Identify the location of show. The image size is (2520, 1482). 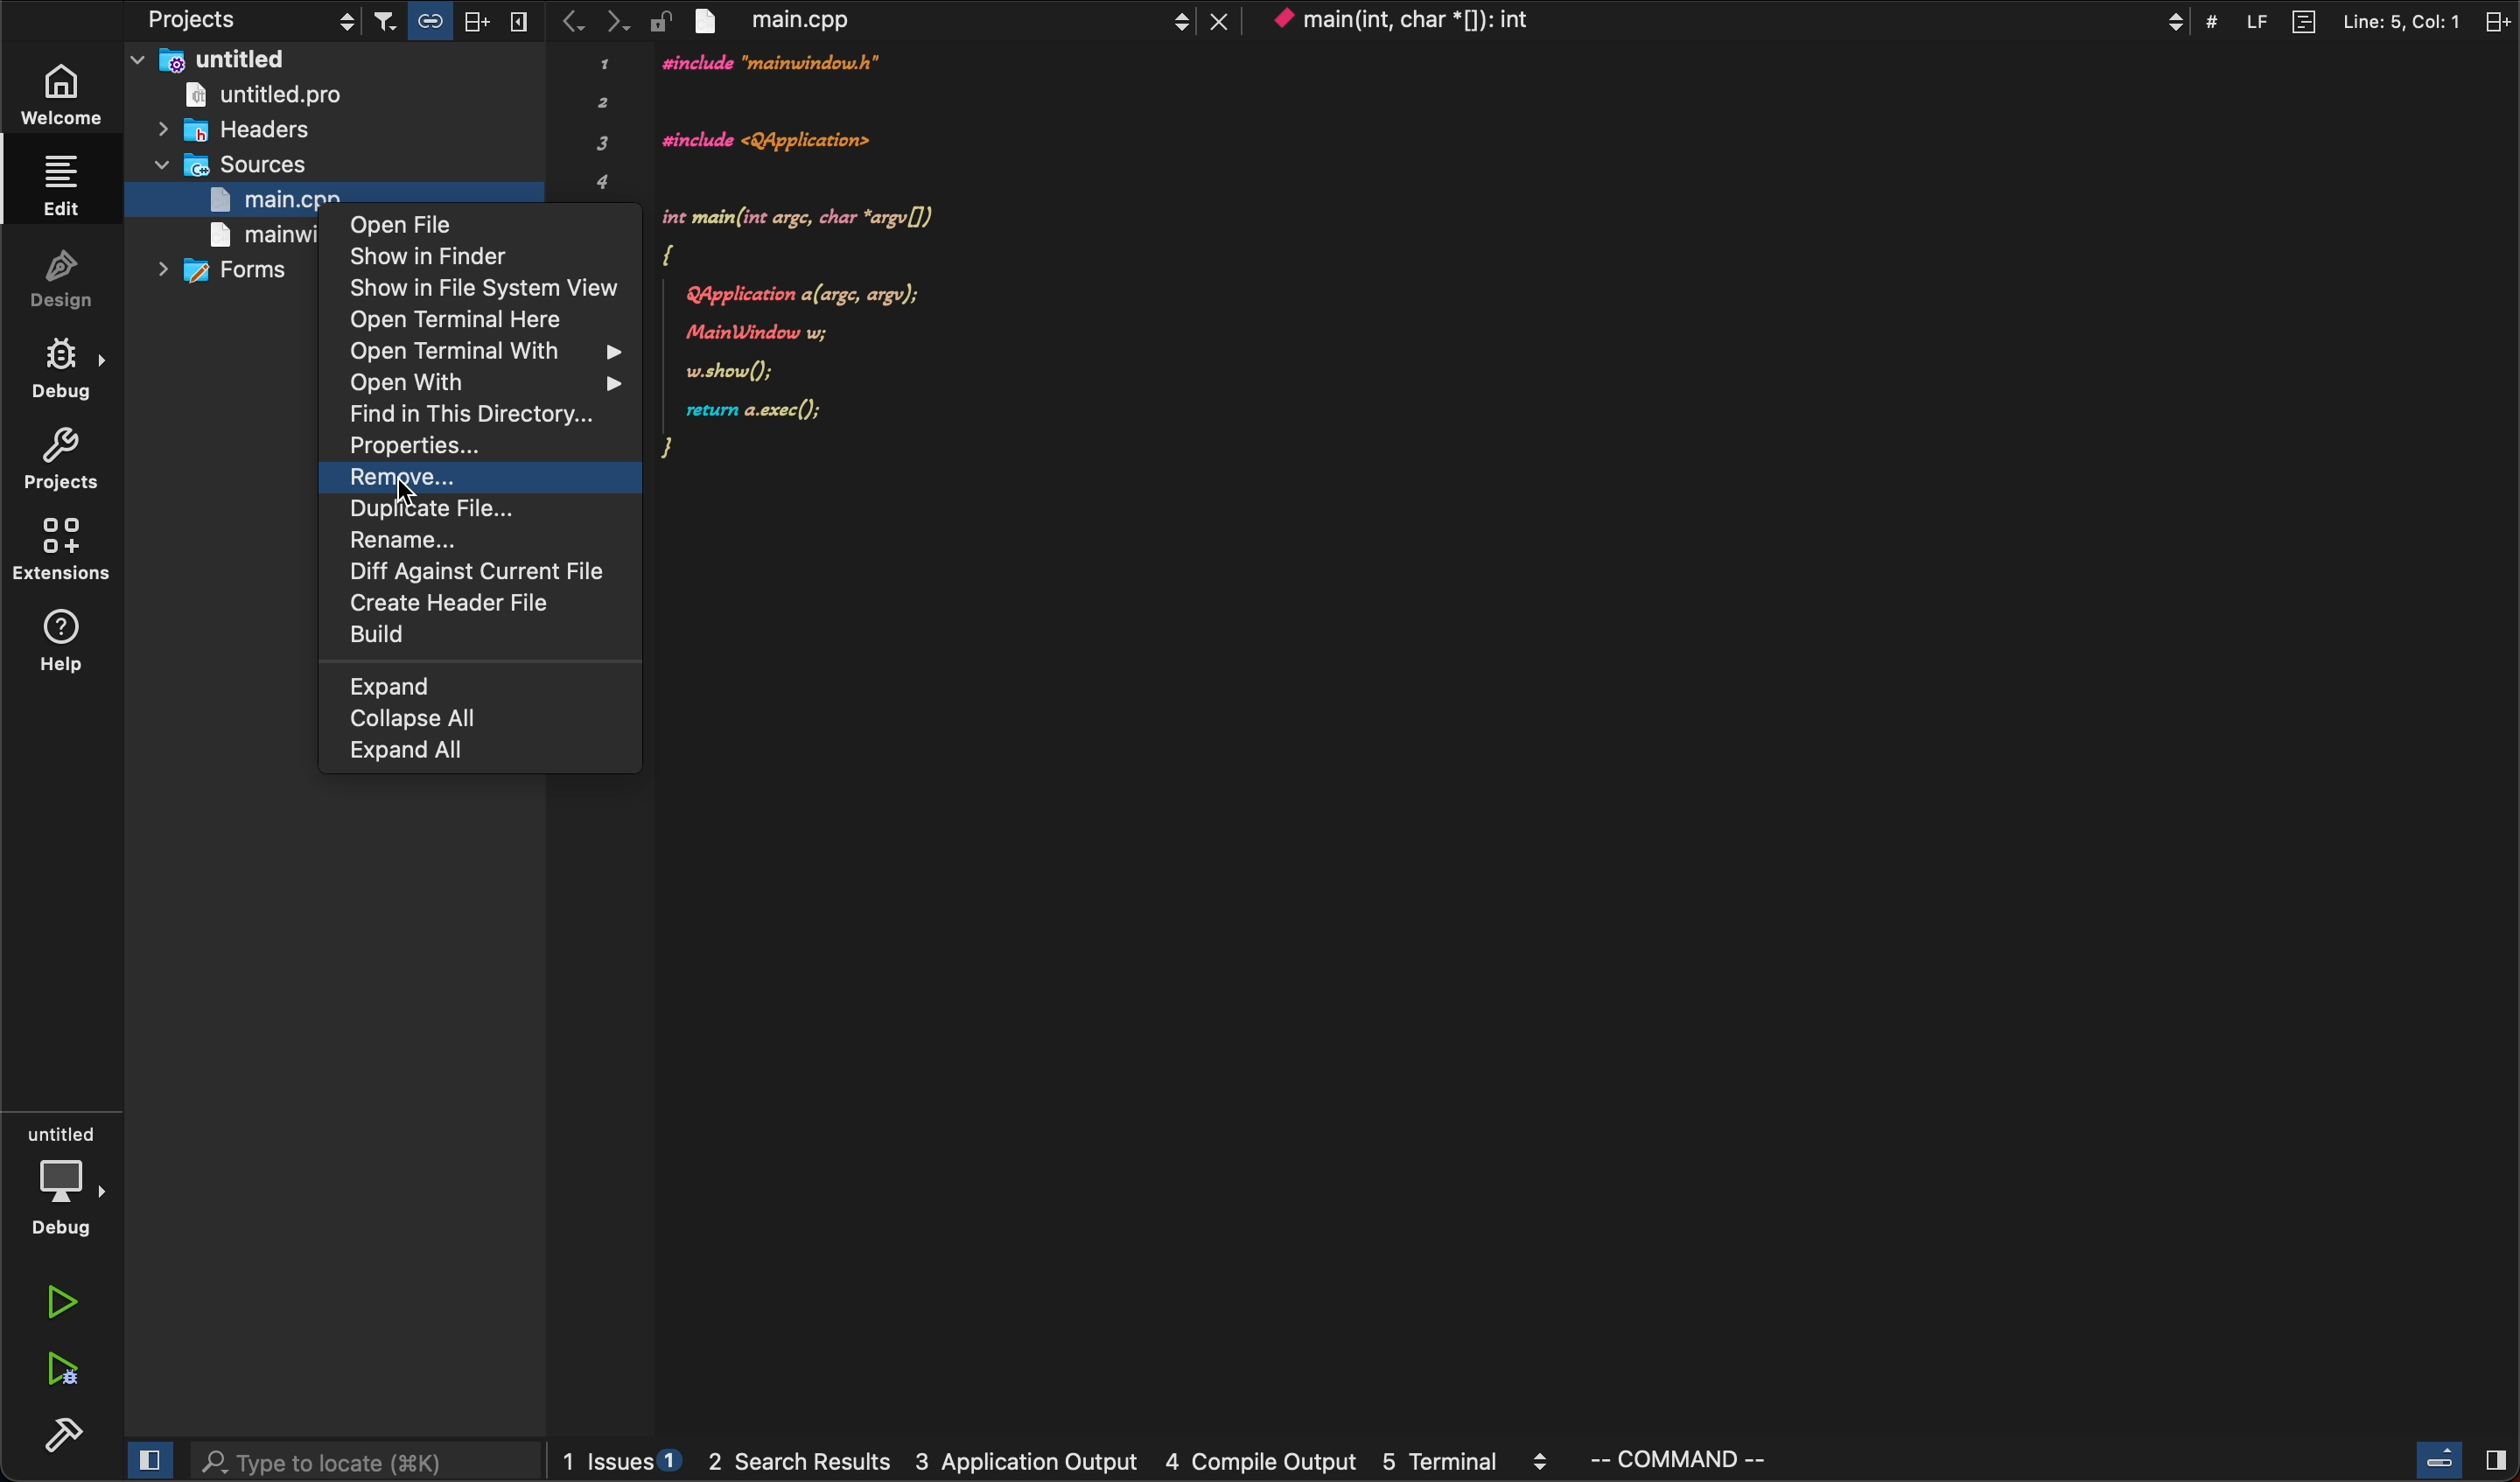
(424, 257).